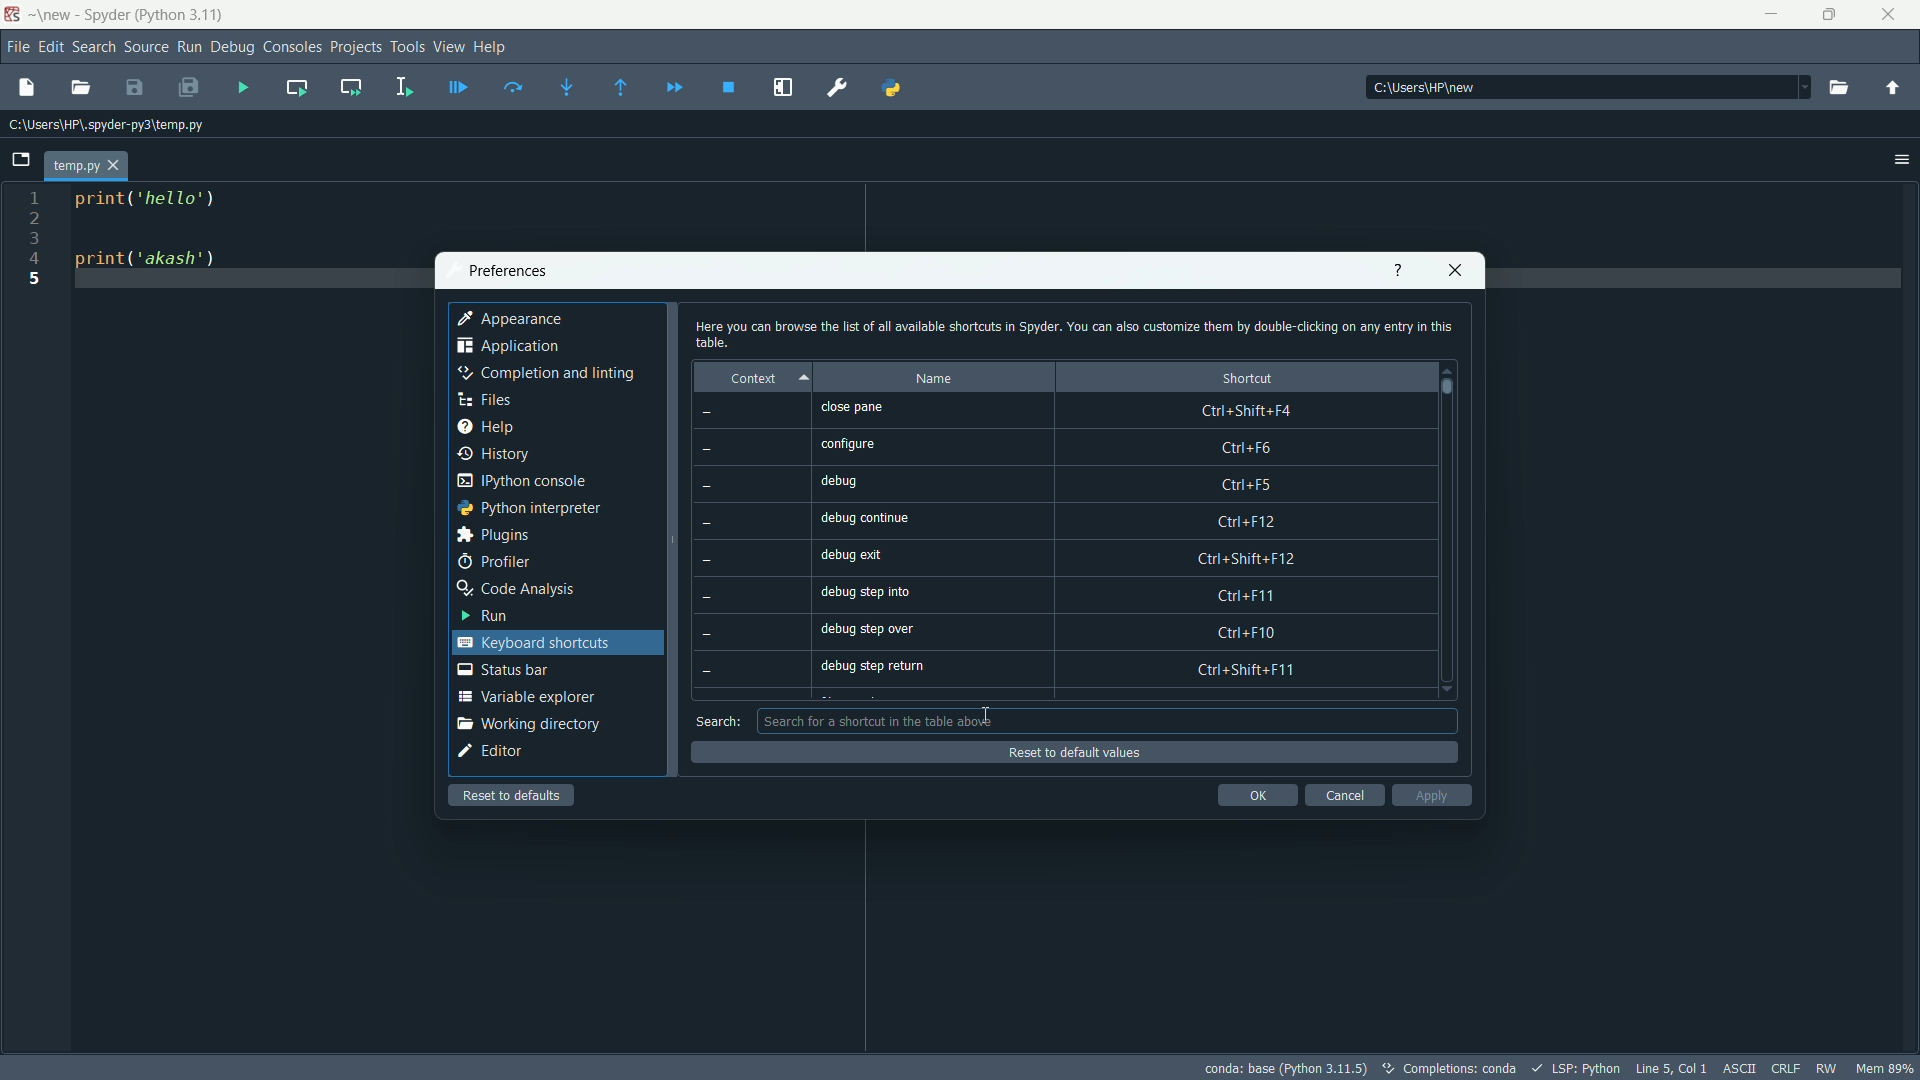 The image size is (1920, 1080). Describe the element at coordinates (759, 379) in the screenshot. I see `context` at that location.